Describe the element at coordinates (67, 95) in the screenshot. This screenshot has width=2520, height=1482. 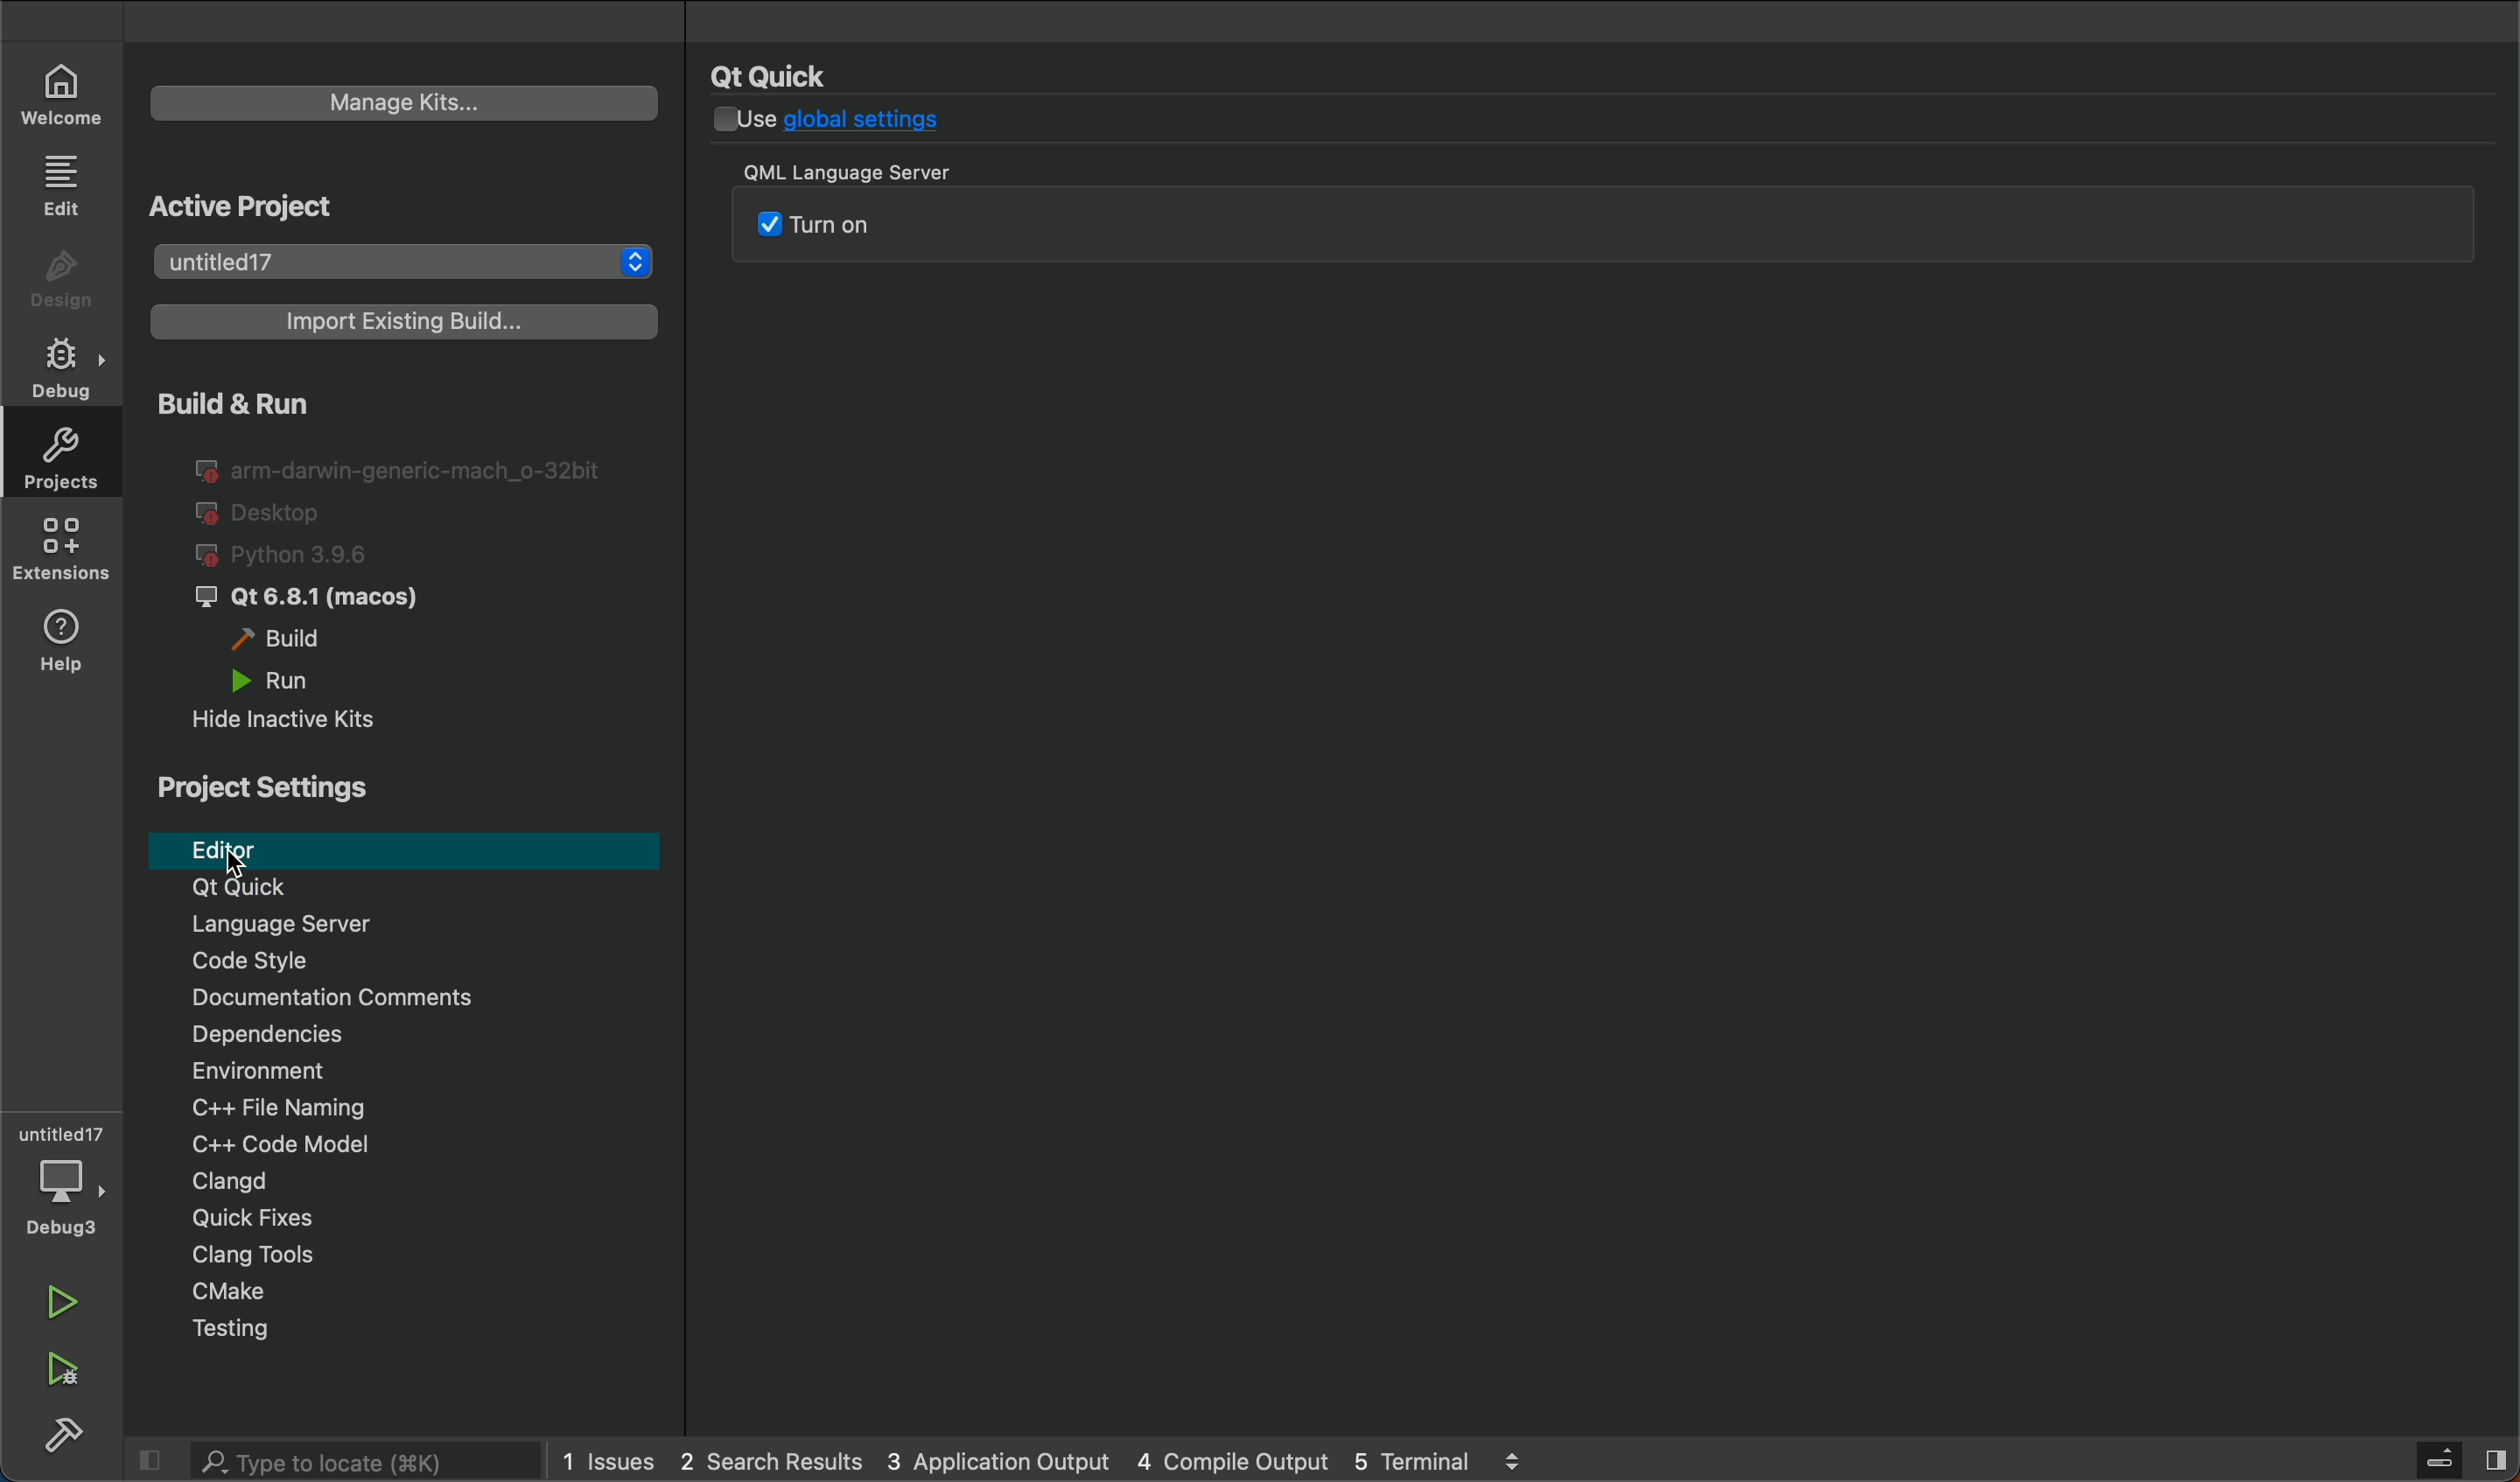
I see `welcome` at that location.